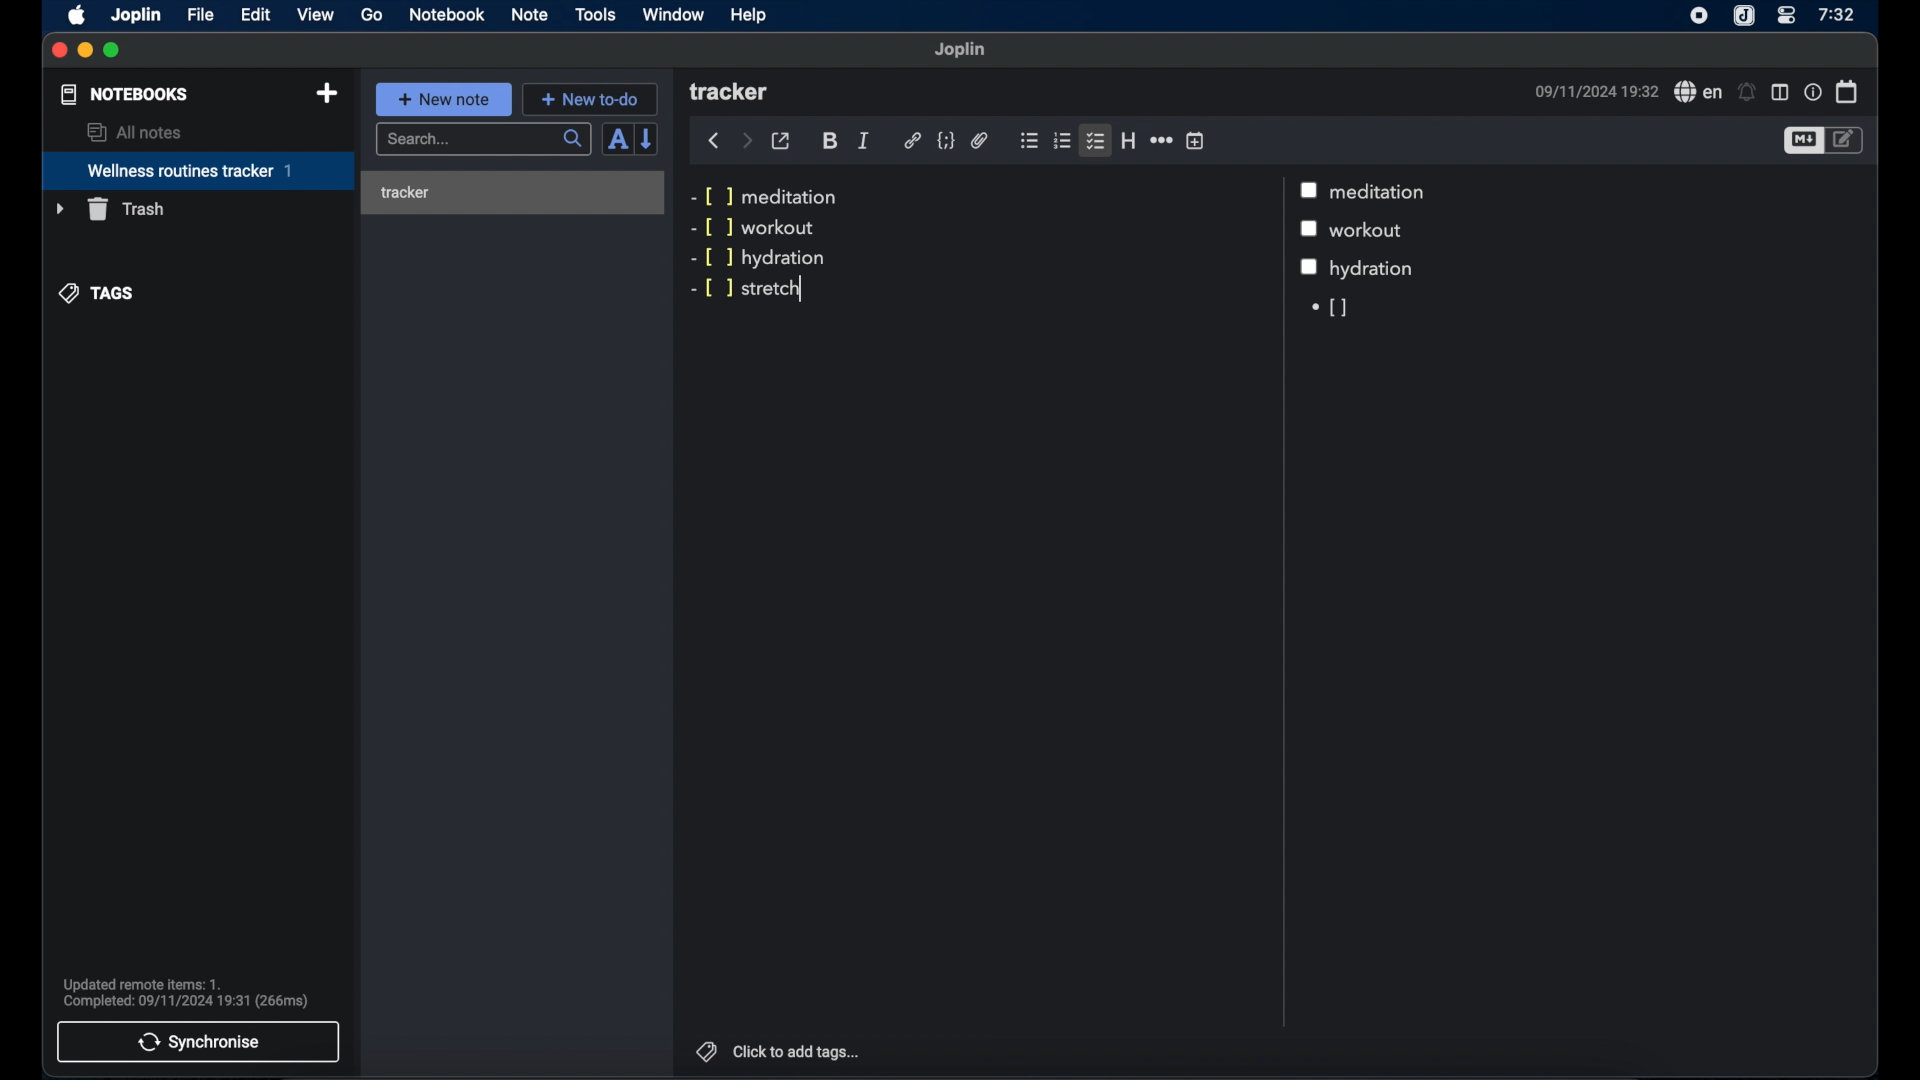  I want to click on notebooks, so click(125, 94).